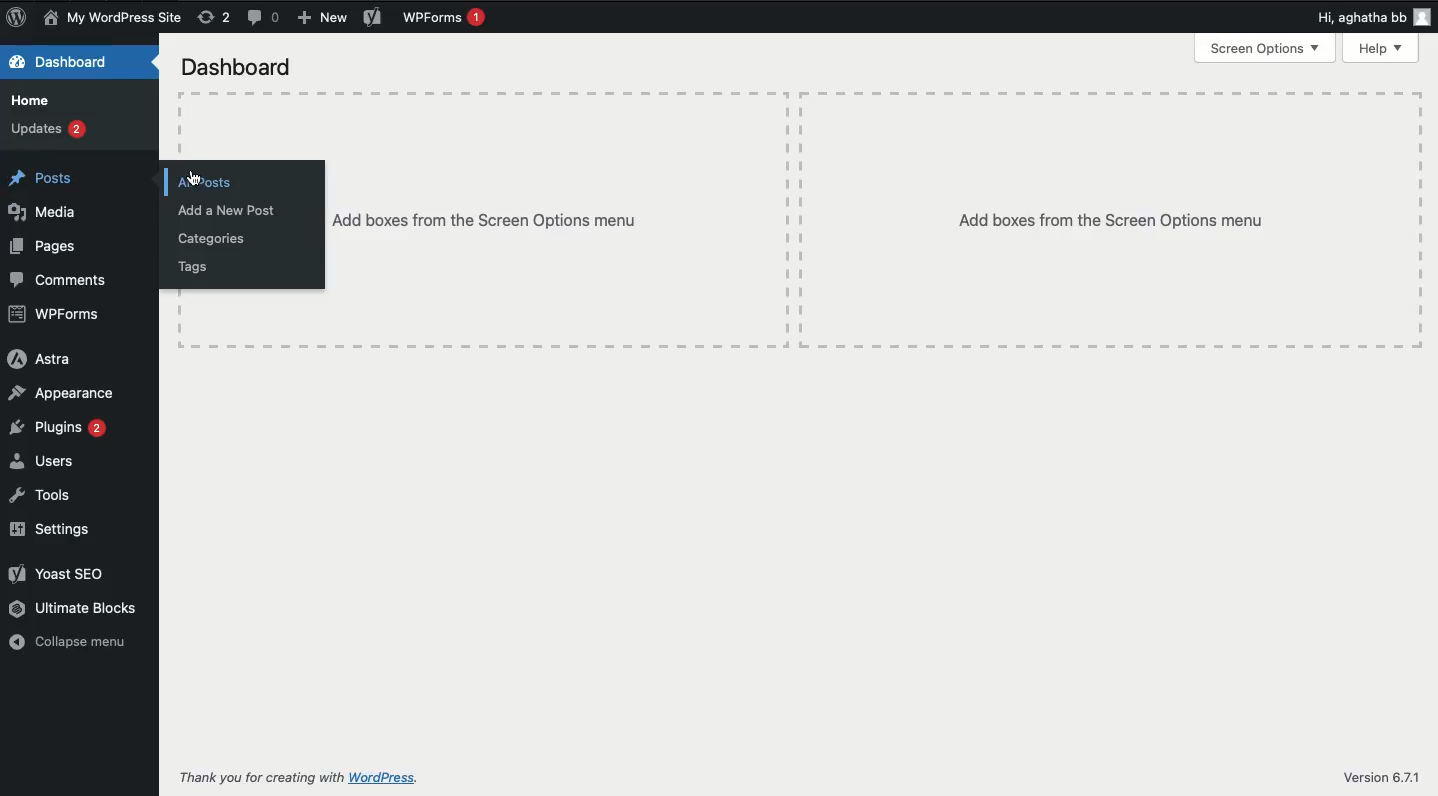 Image resolution: width=1438 pixels, height=796 pixels. What do you see at coordinates (387, 777) in the screenshot?
I see `wordpress` at bounding box center [387, 777].